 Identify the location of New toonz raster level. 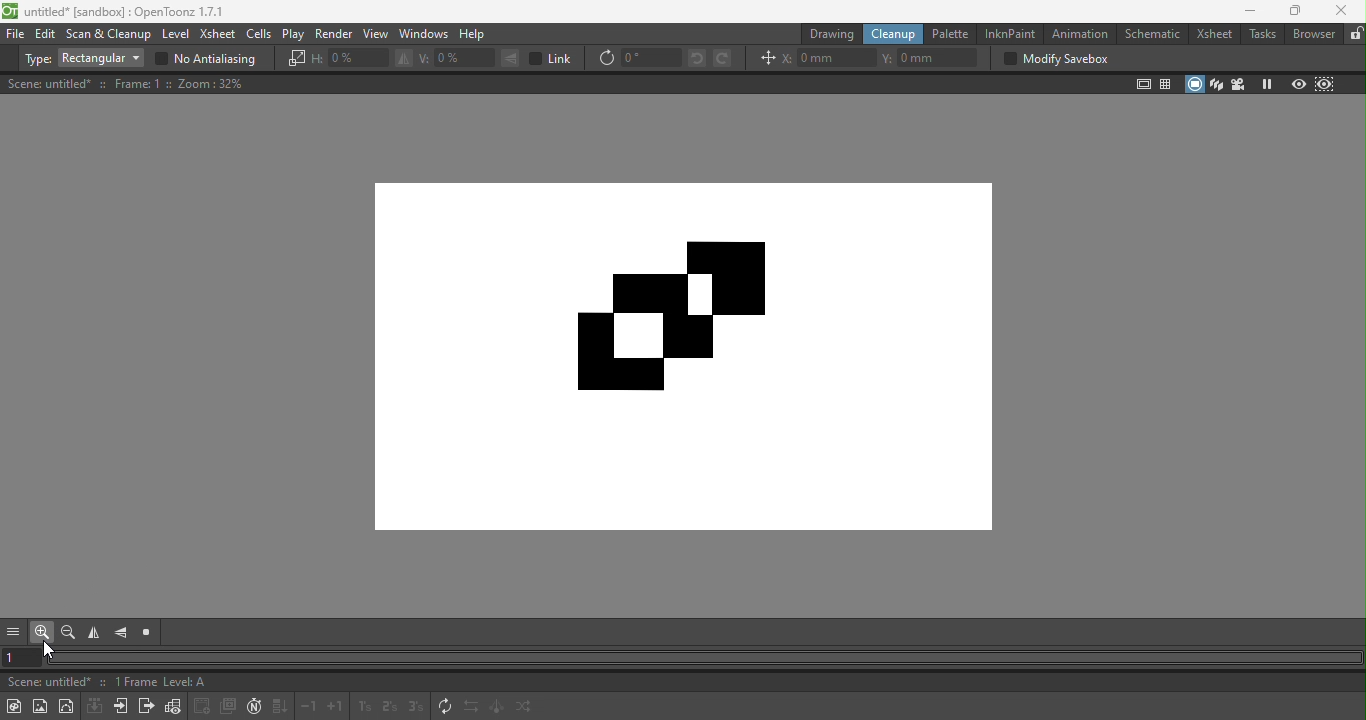
(14, 706).